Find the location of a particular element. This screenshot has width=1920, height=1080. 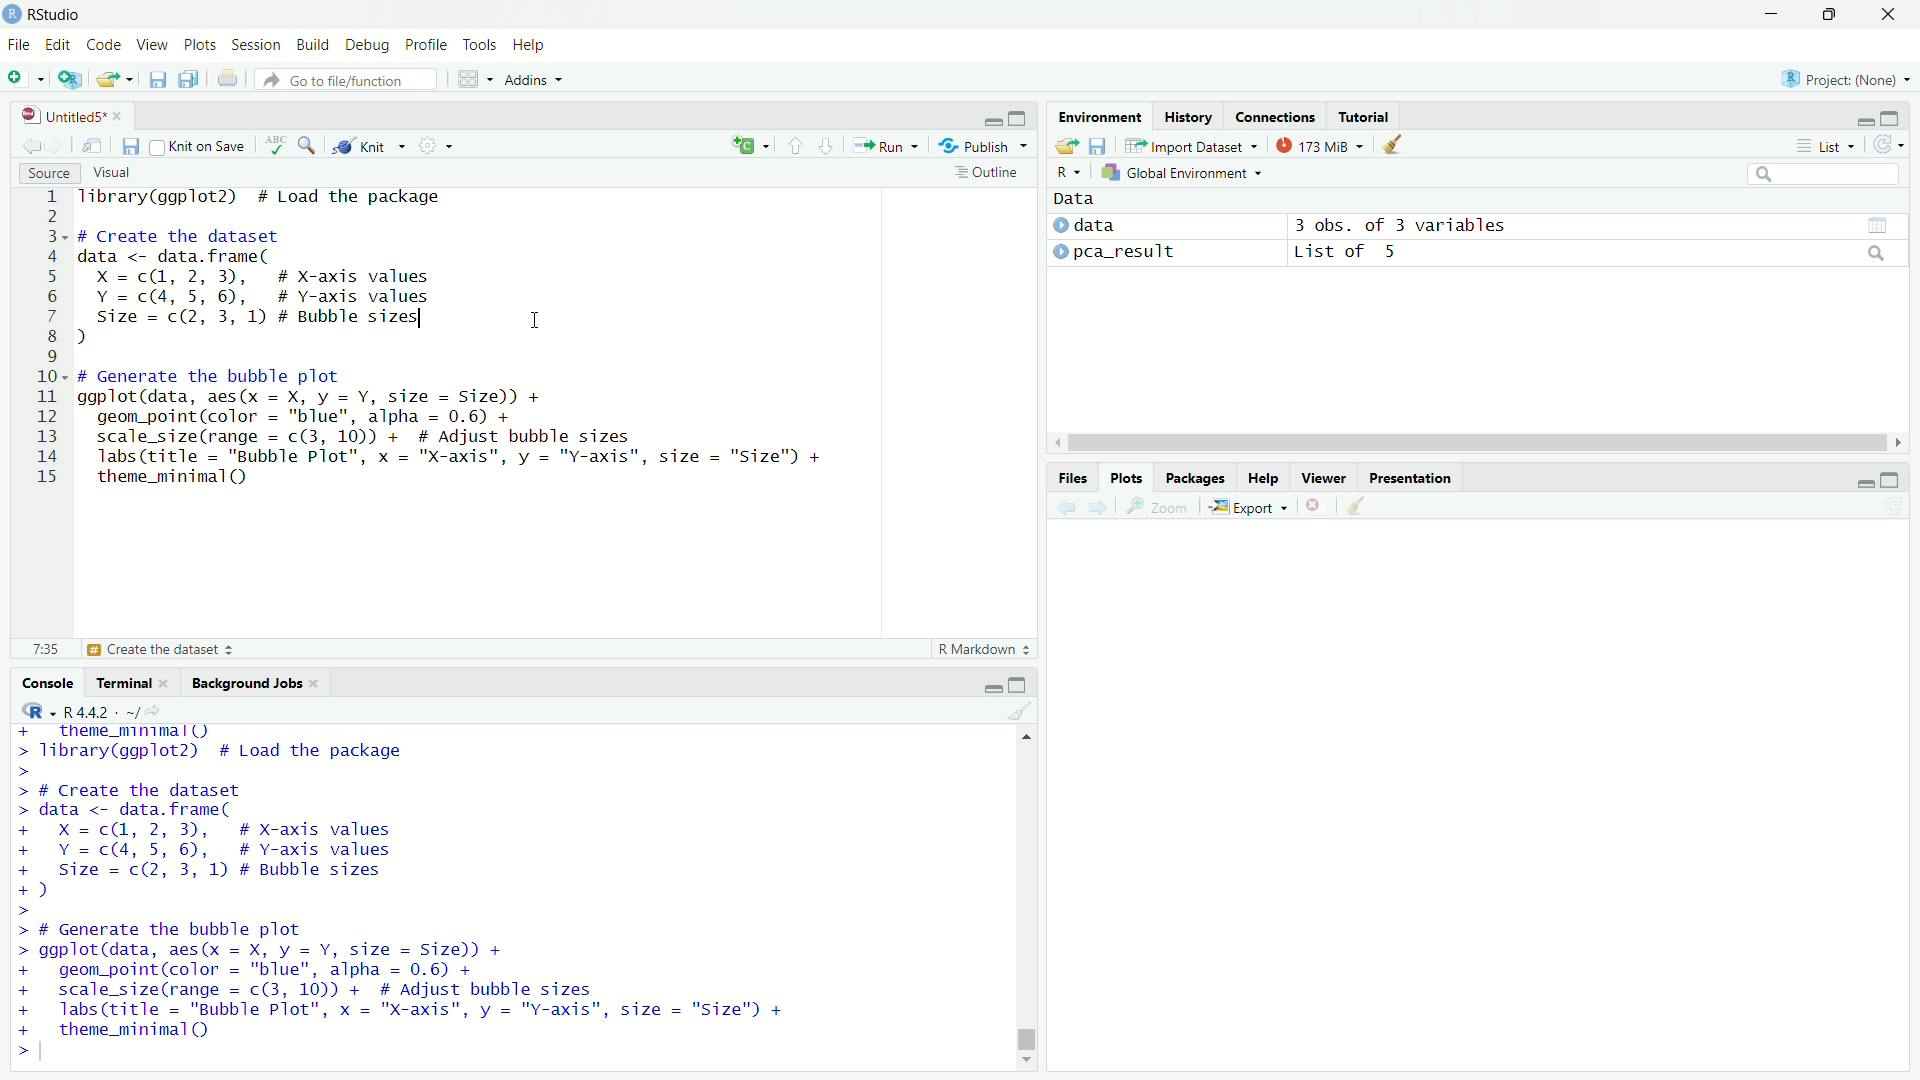

data 1 : data is located at coordinates (1119, 225).